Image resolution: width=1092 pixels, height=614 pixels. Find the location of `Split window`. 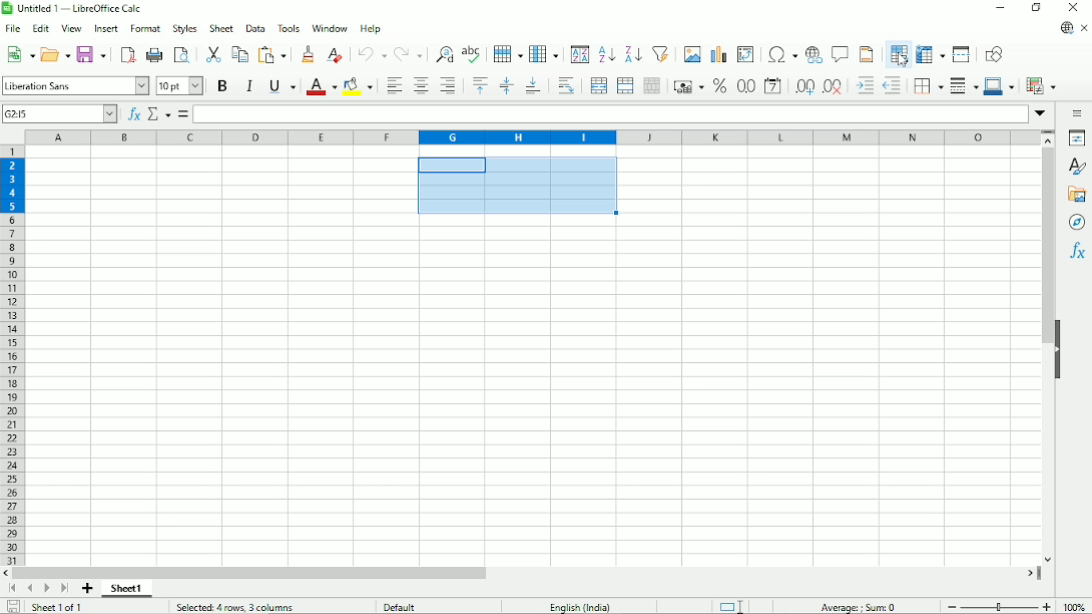

Split window is located at coordinates (963, 54).